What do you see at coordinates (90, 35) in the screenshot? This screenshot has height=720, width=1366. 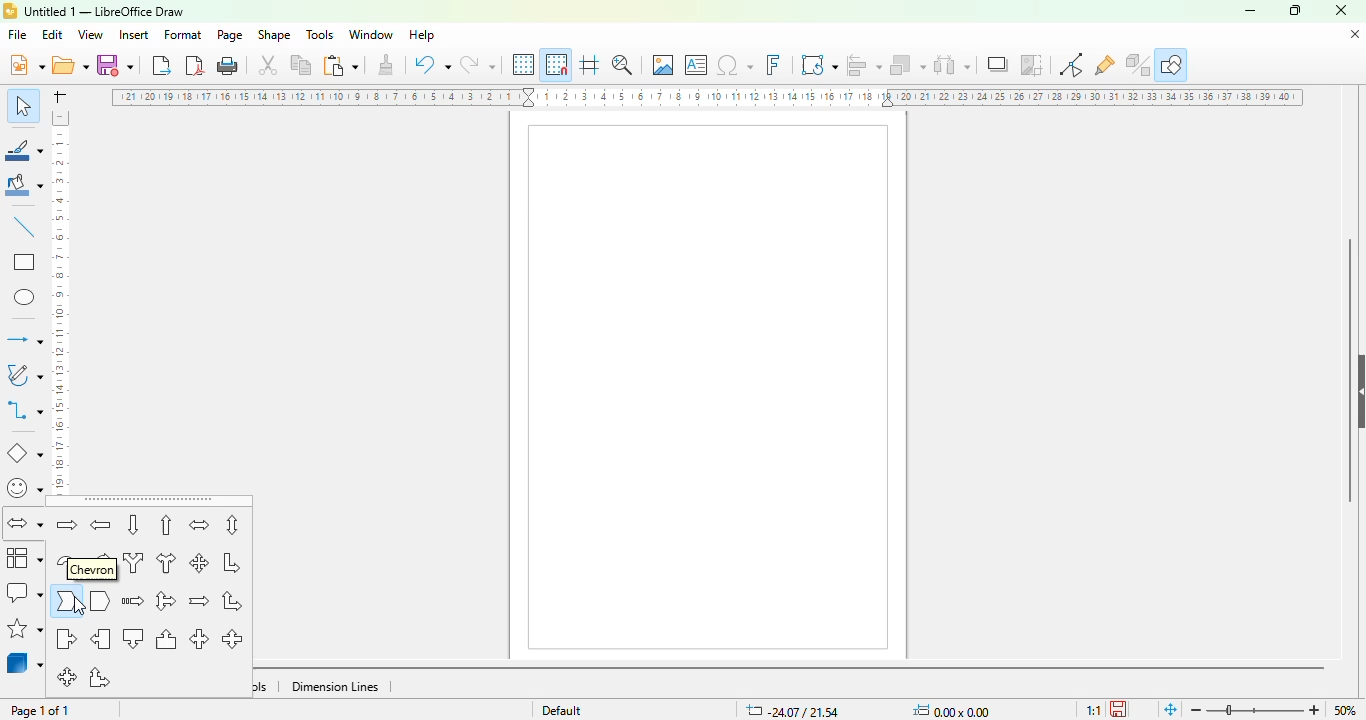 I see `view` at bounding box center [90, 35].